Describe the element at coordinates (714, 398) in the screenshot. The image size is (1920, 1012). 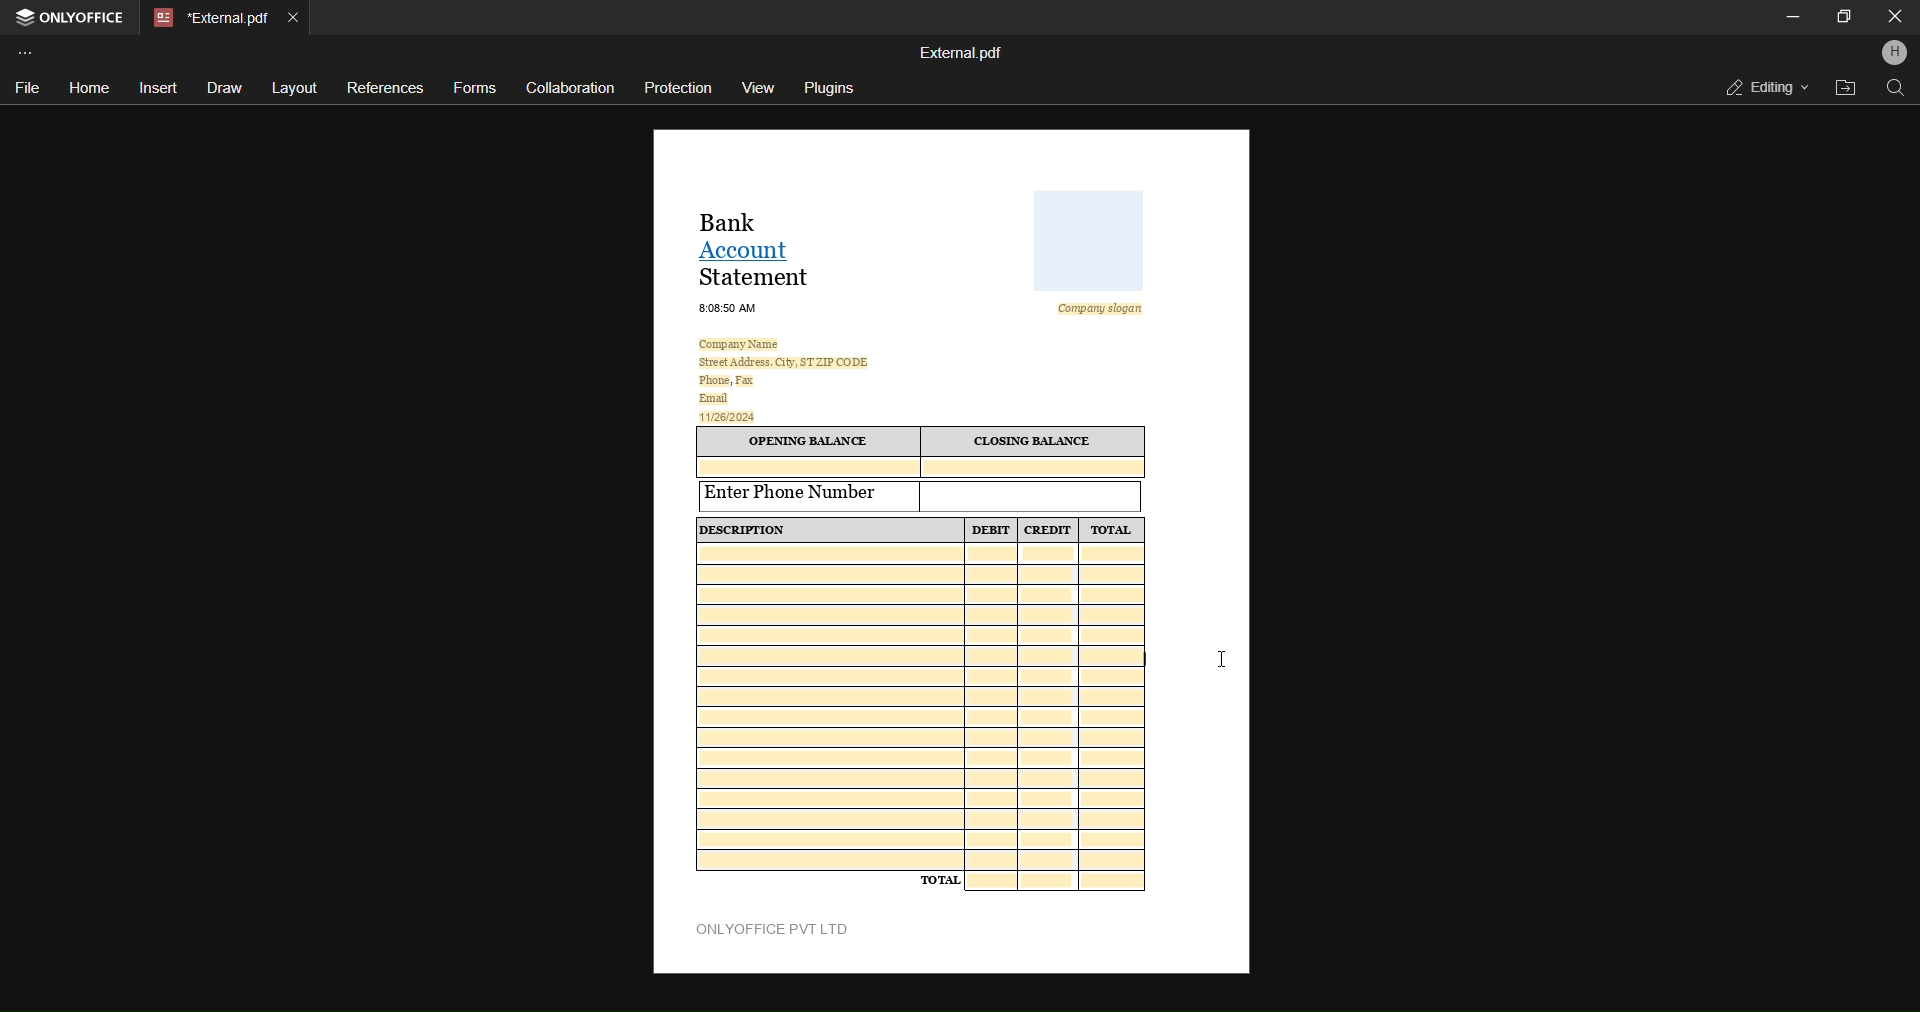
I see `Email` at that location.